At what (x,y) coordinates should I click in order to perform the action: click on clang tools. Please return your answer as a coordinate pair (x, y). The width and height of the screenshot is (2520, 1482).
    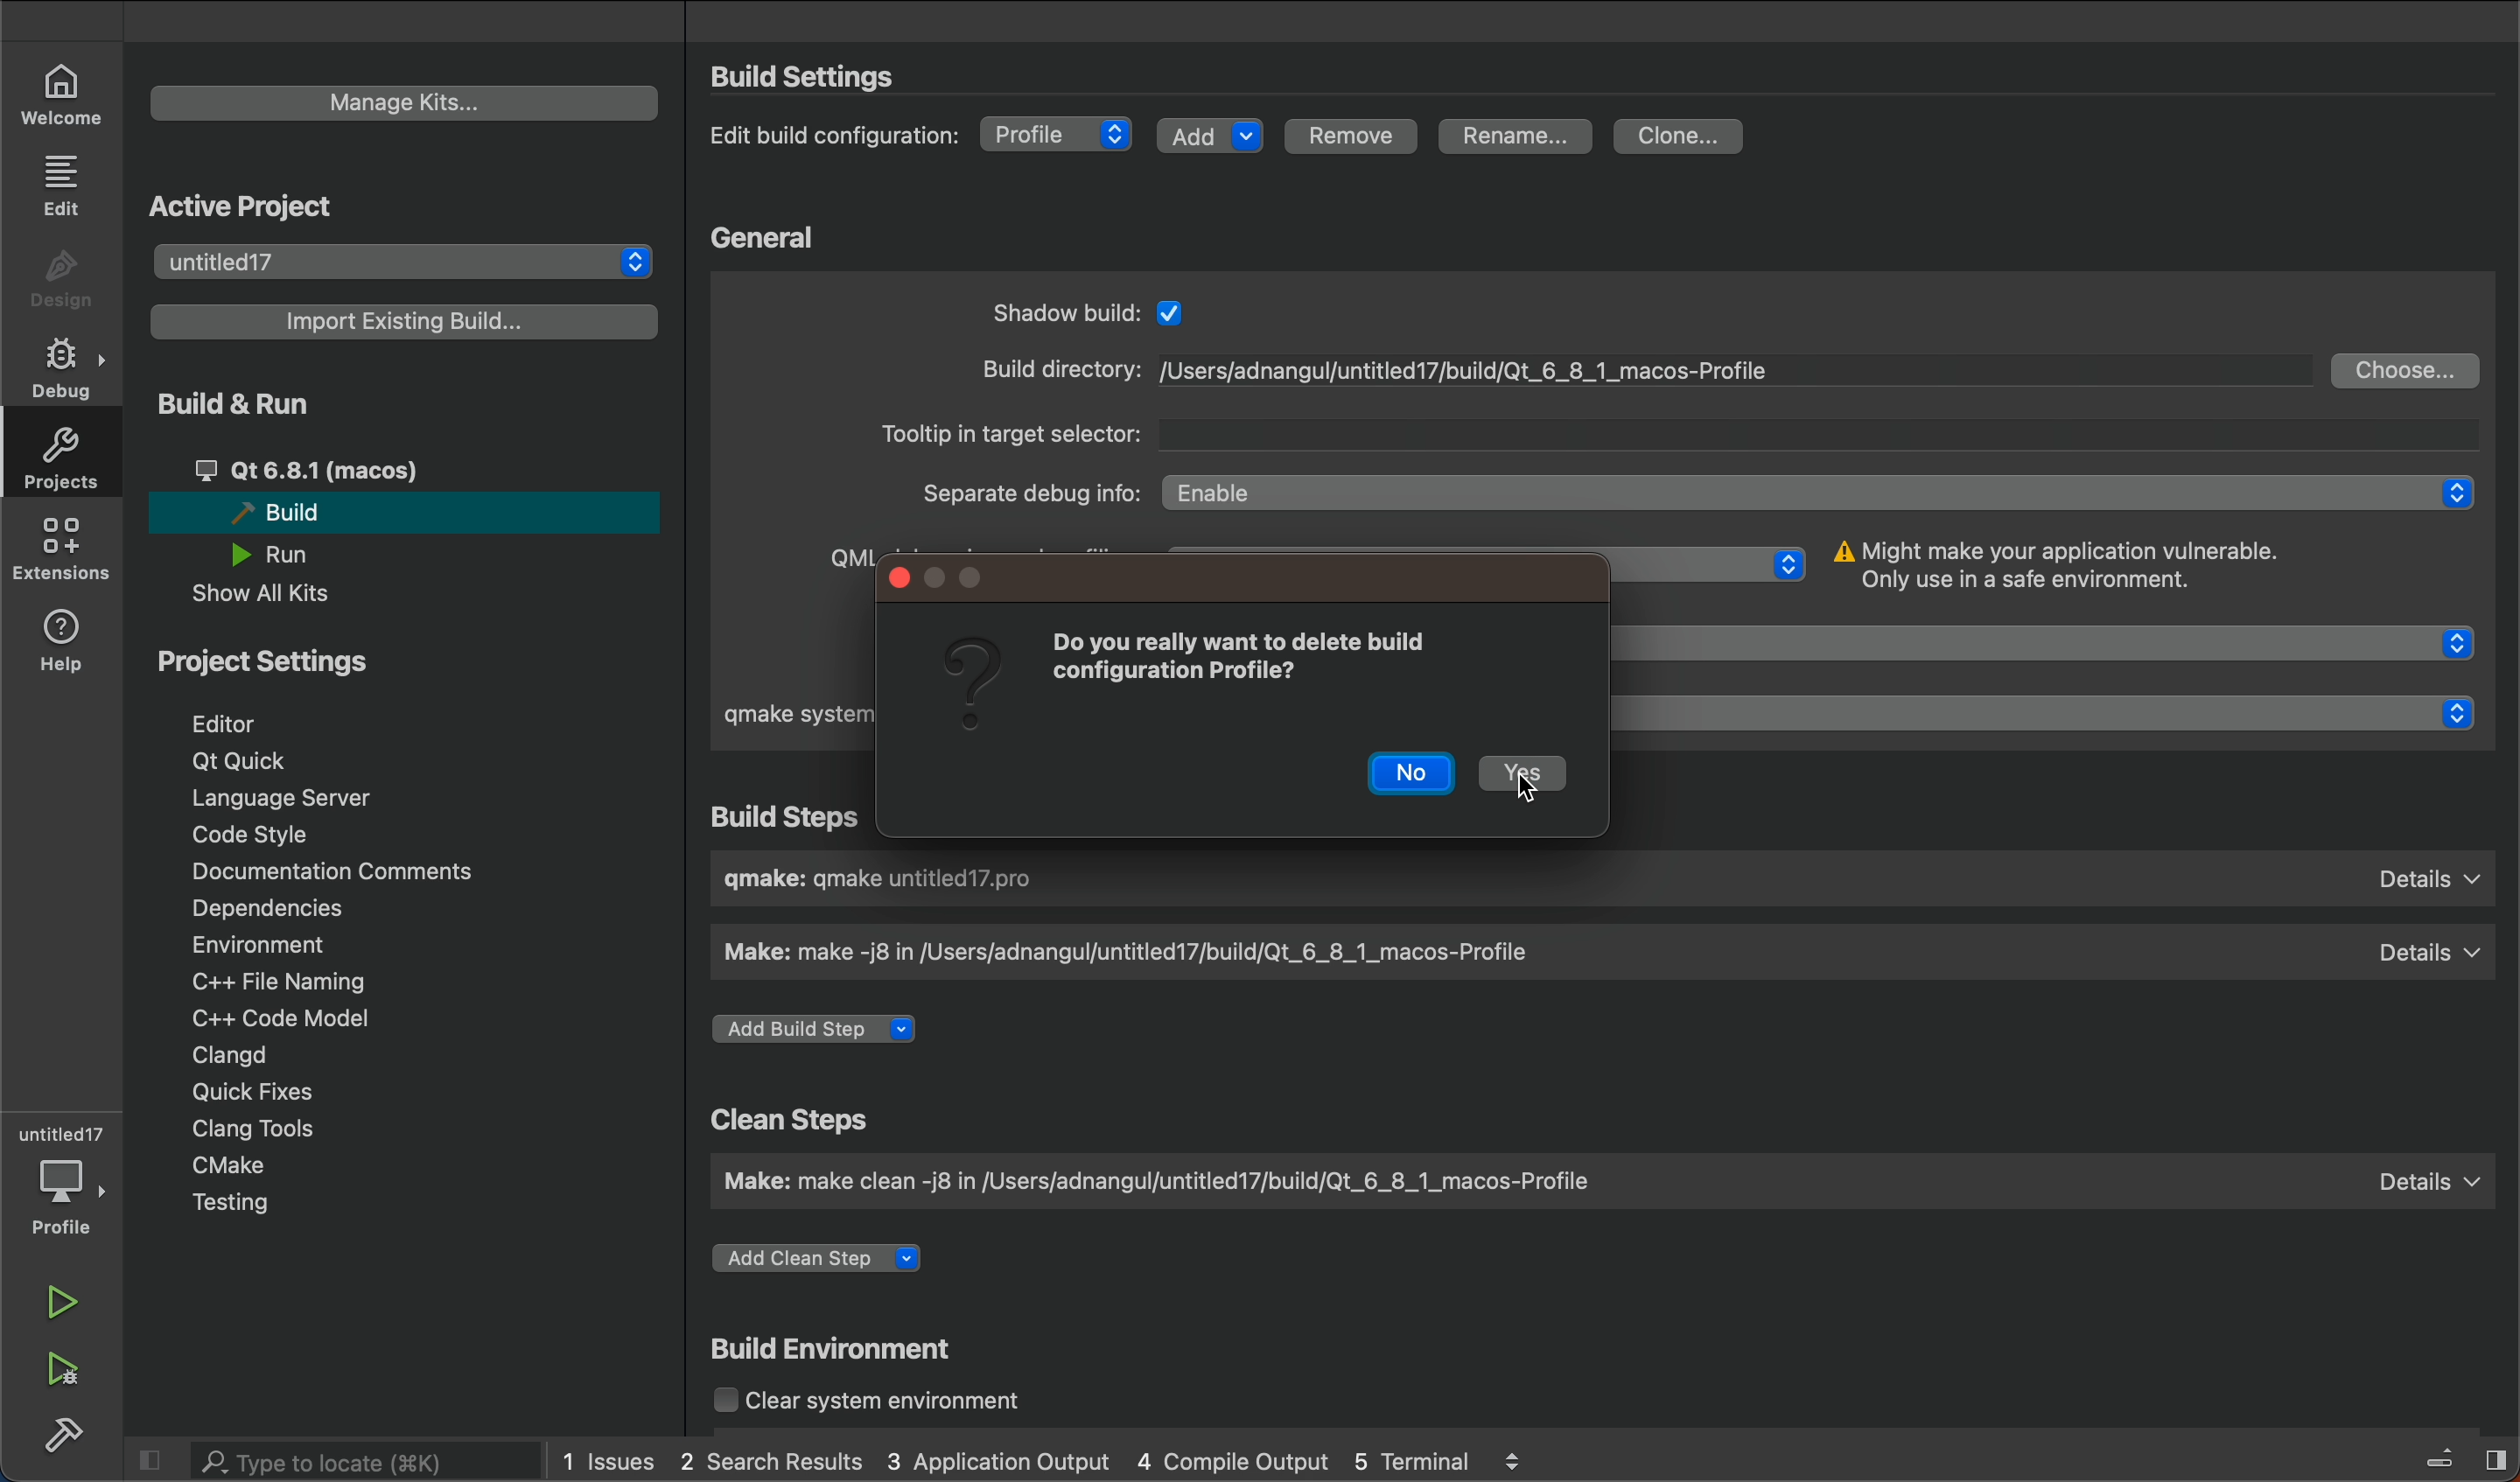
    Looking at the image, I should click on (251, 1128).